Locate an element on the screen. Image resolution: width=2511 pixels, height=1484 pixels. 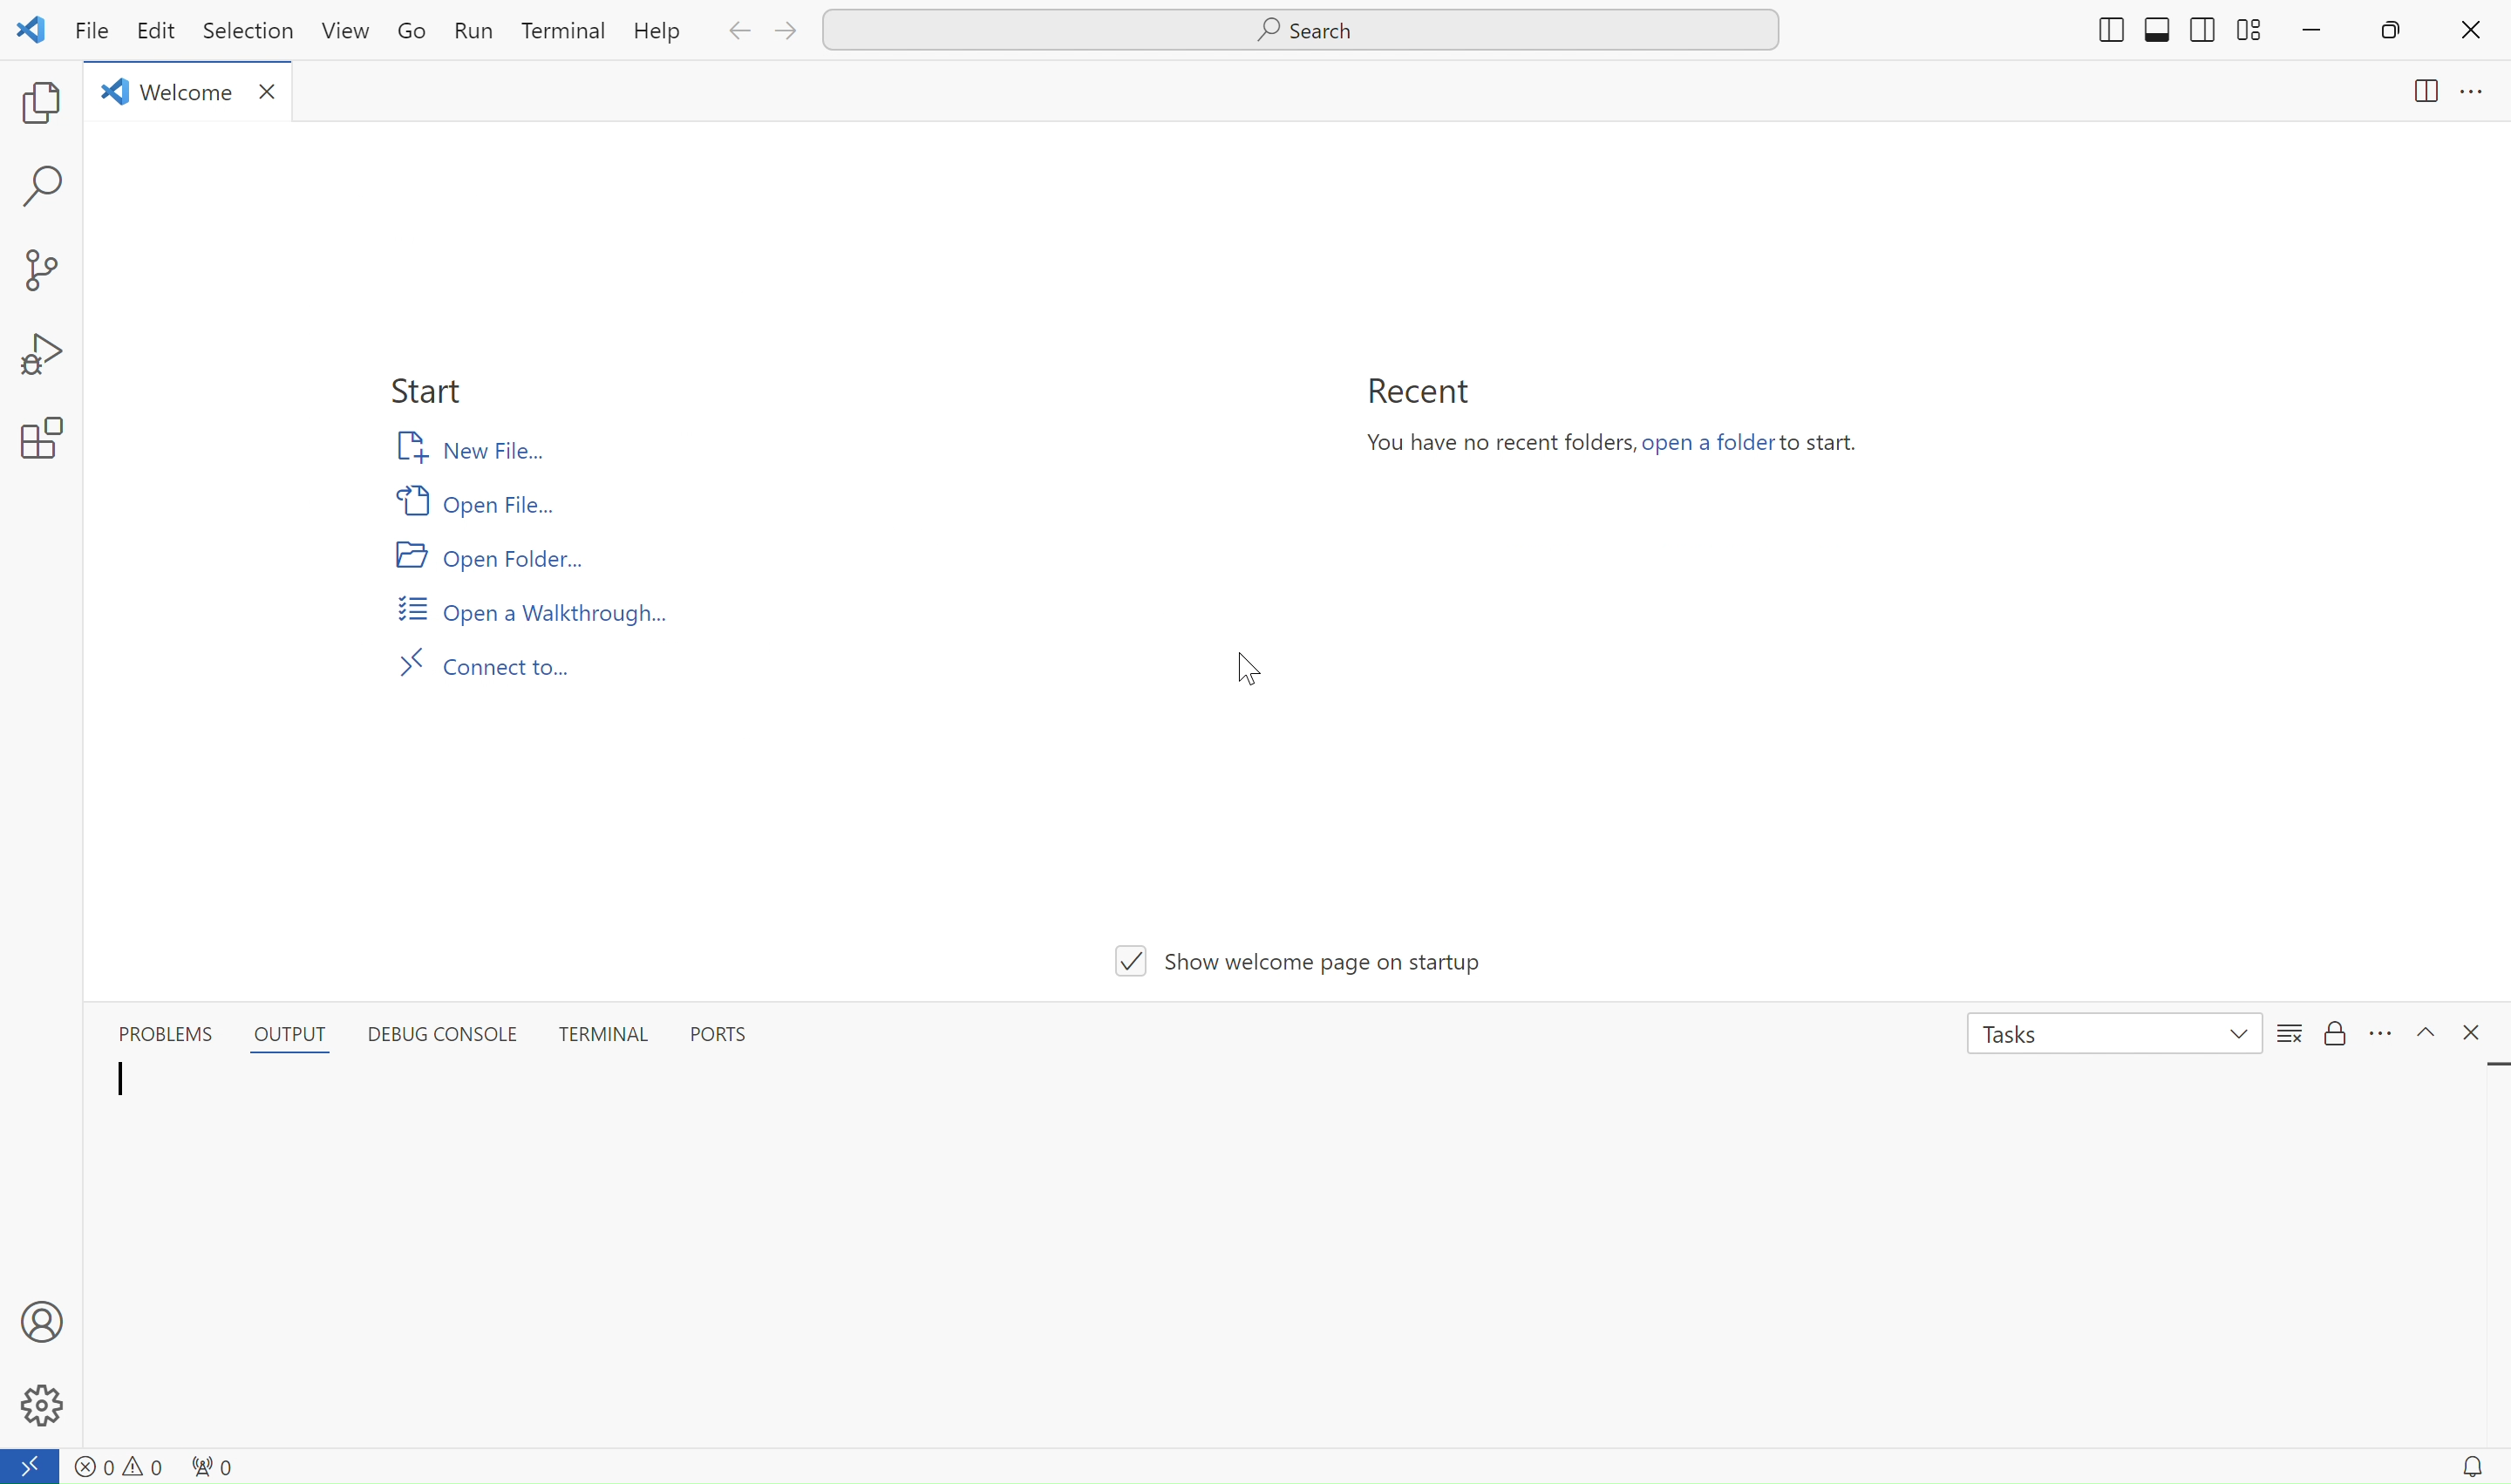
close is located at coordinates (2477, 1032).